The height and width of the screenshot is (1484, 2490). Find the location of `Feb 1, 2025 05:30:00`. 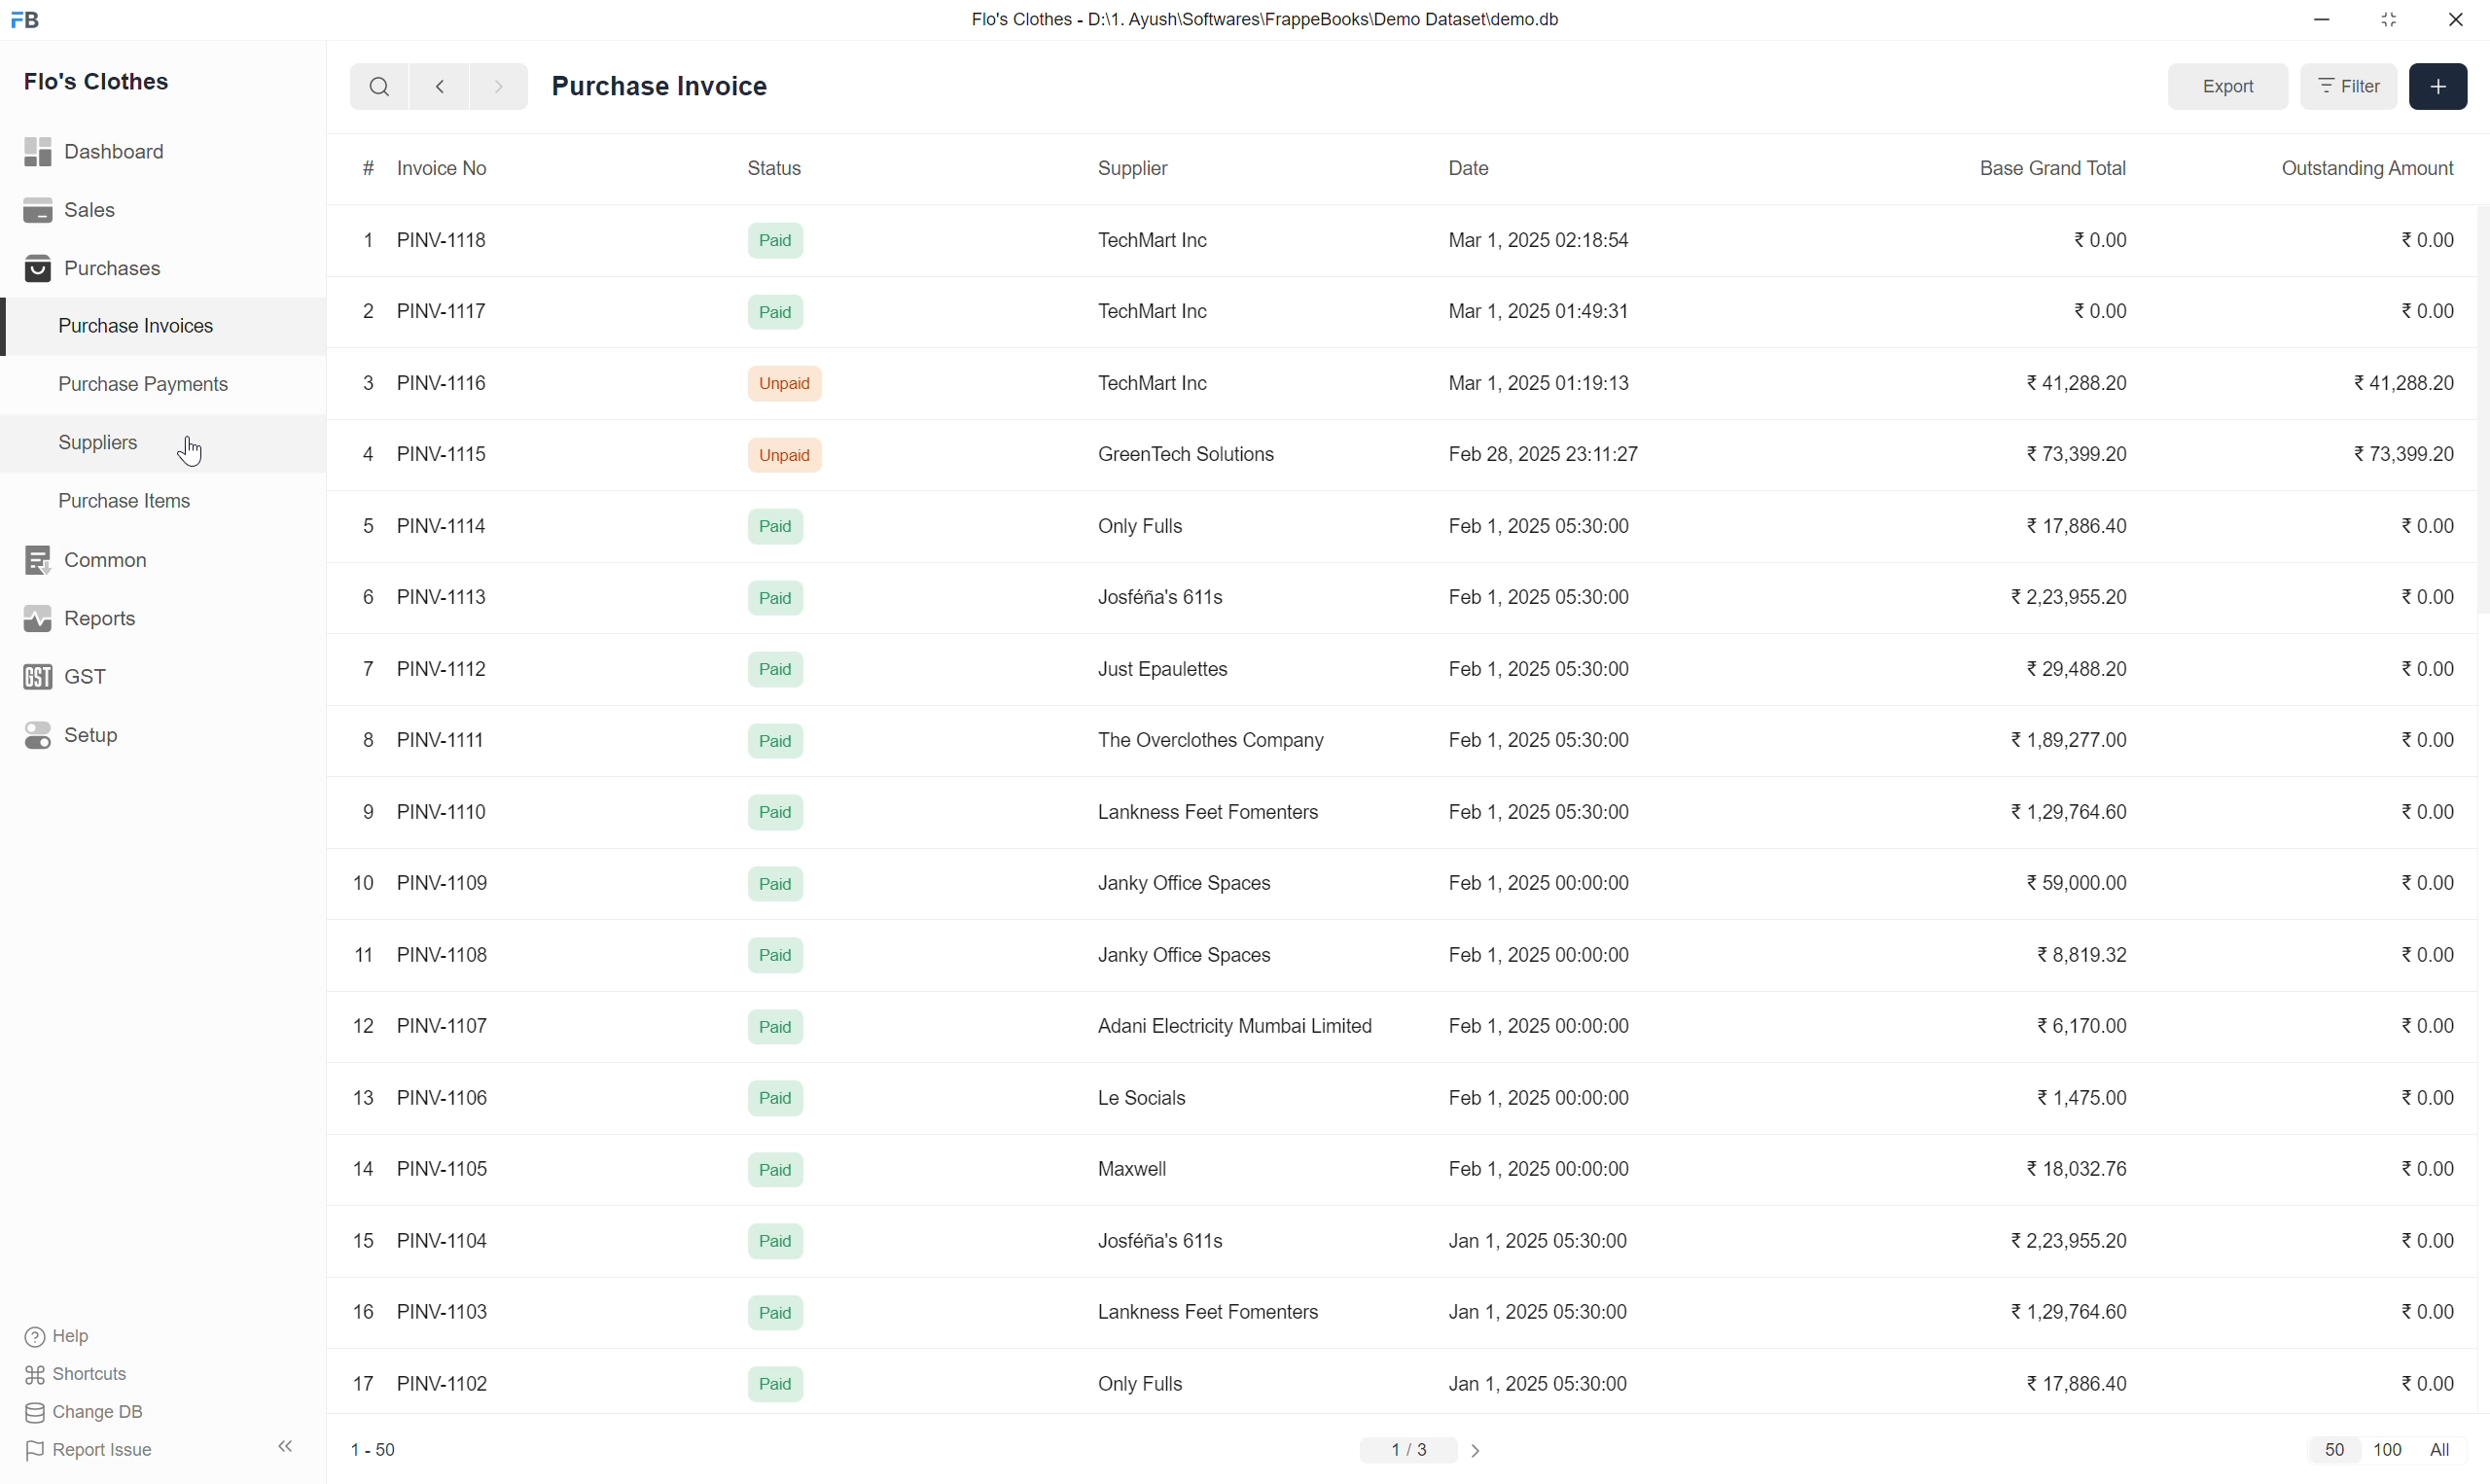

Feb 1, 2025 05:30:00 is located at coordinates (1545, 665).